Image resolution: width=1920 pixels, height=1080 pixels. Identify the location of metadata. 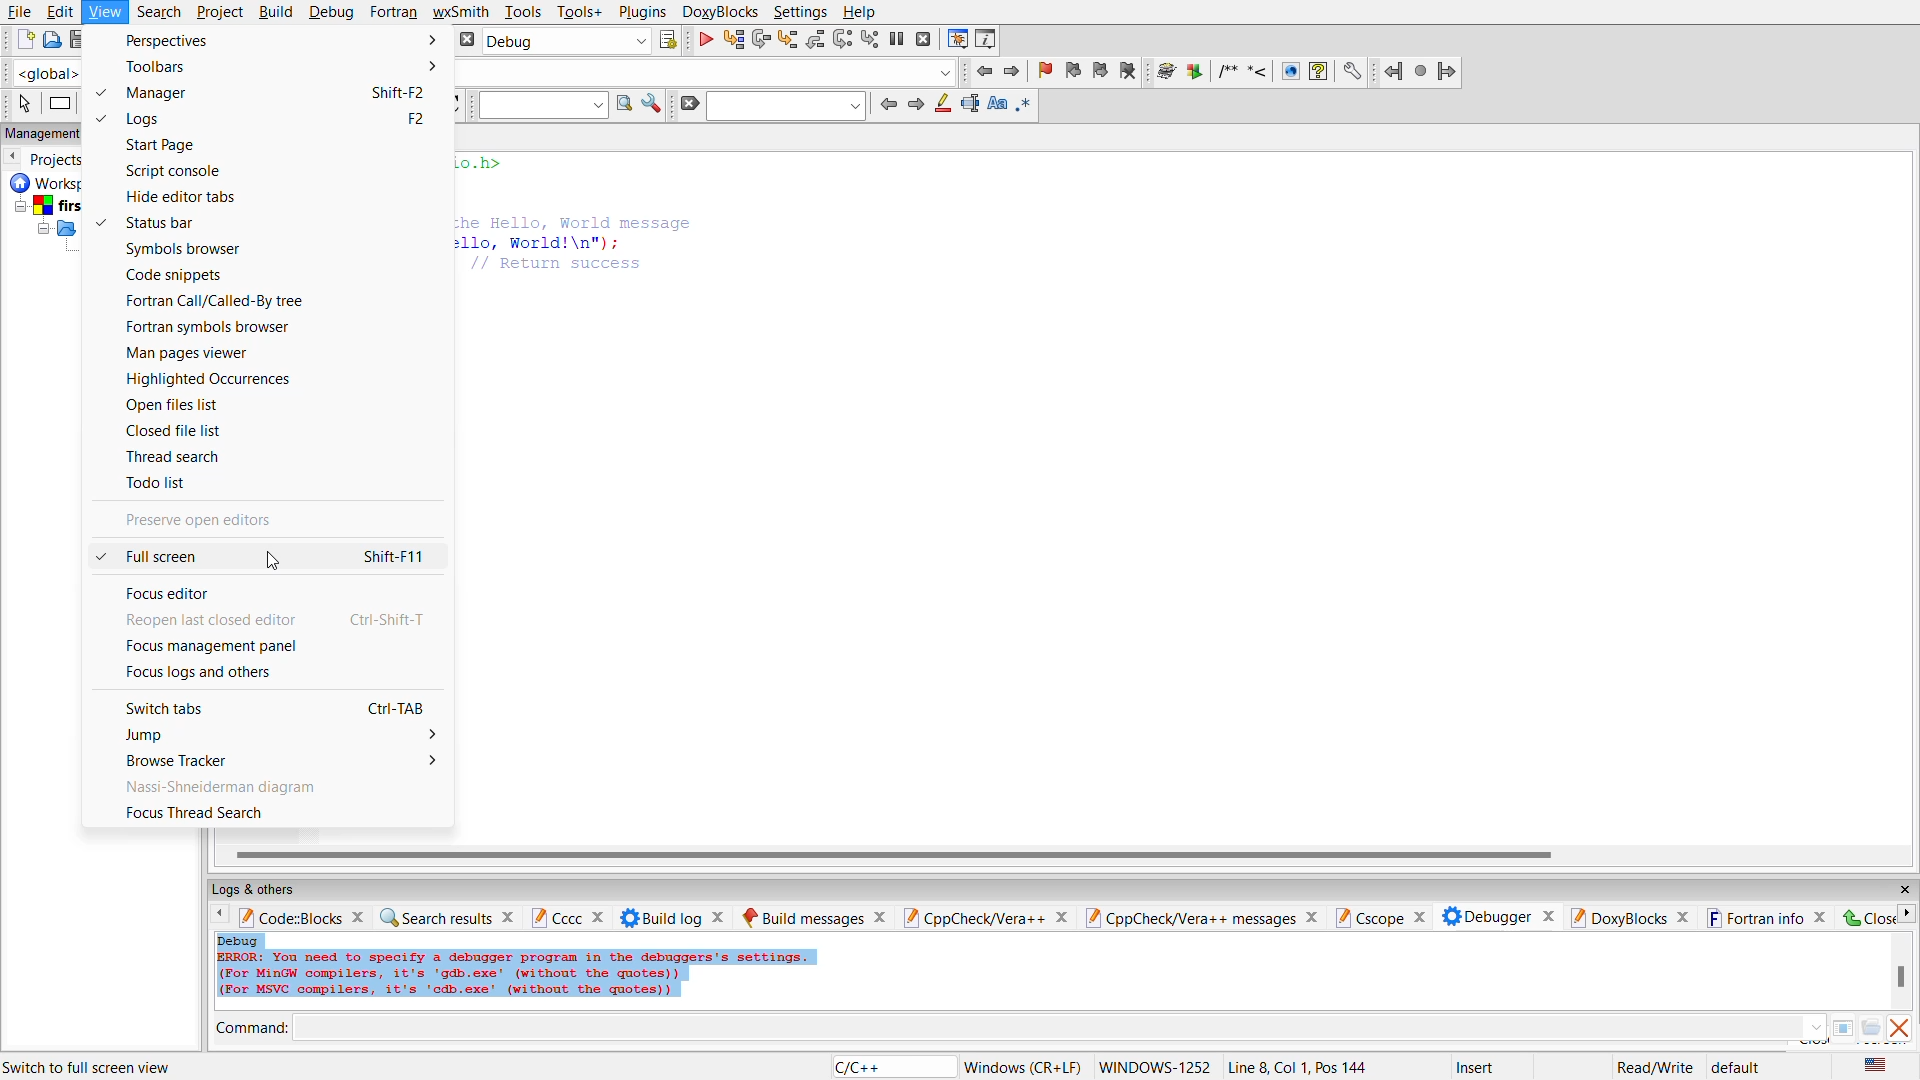
(1373, 1066).